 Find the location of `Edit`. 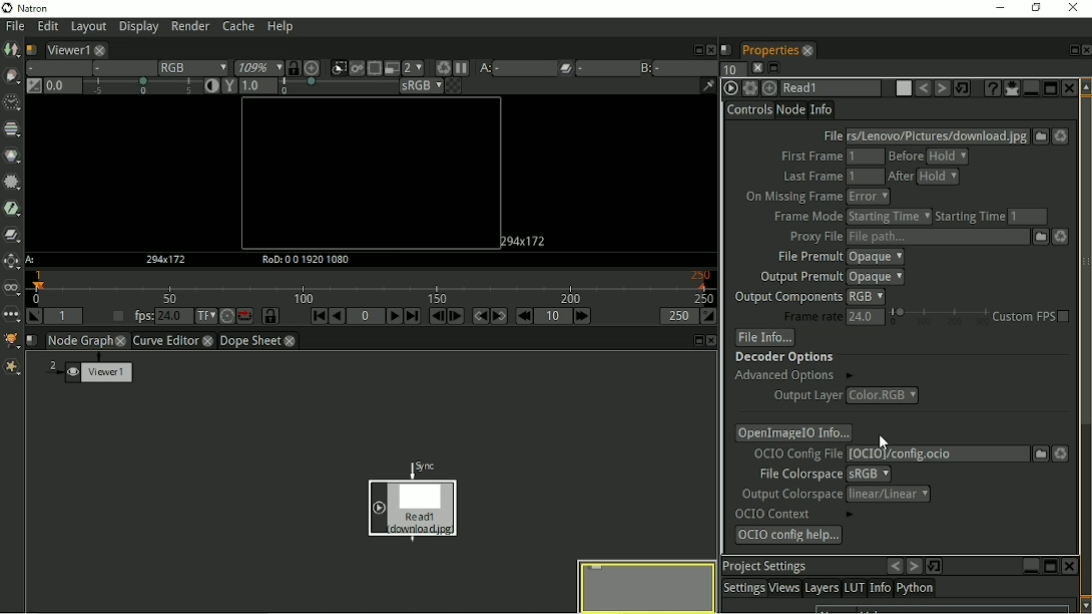

Edit is located at coordinates (46, 27).